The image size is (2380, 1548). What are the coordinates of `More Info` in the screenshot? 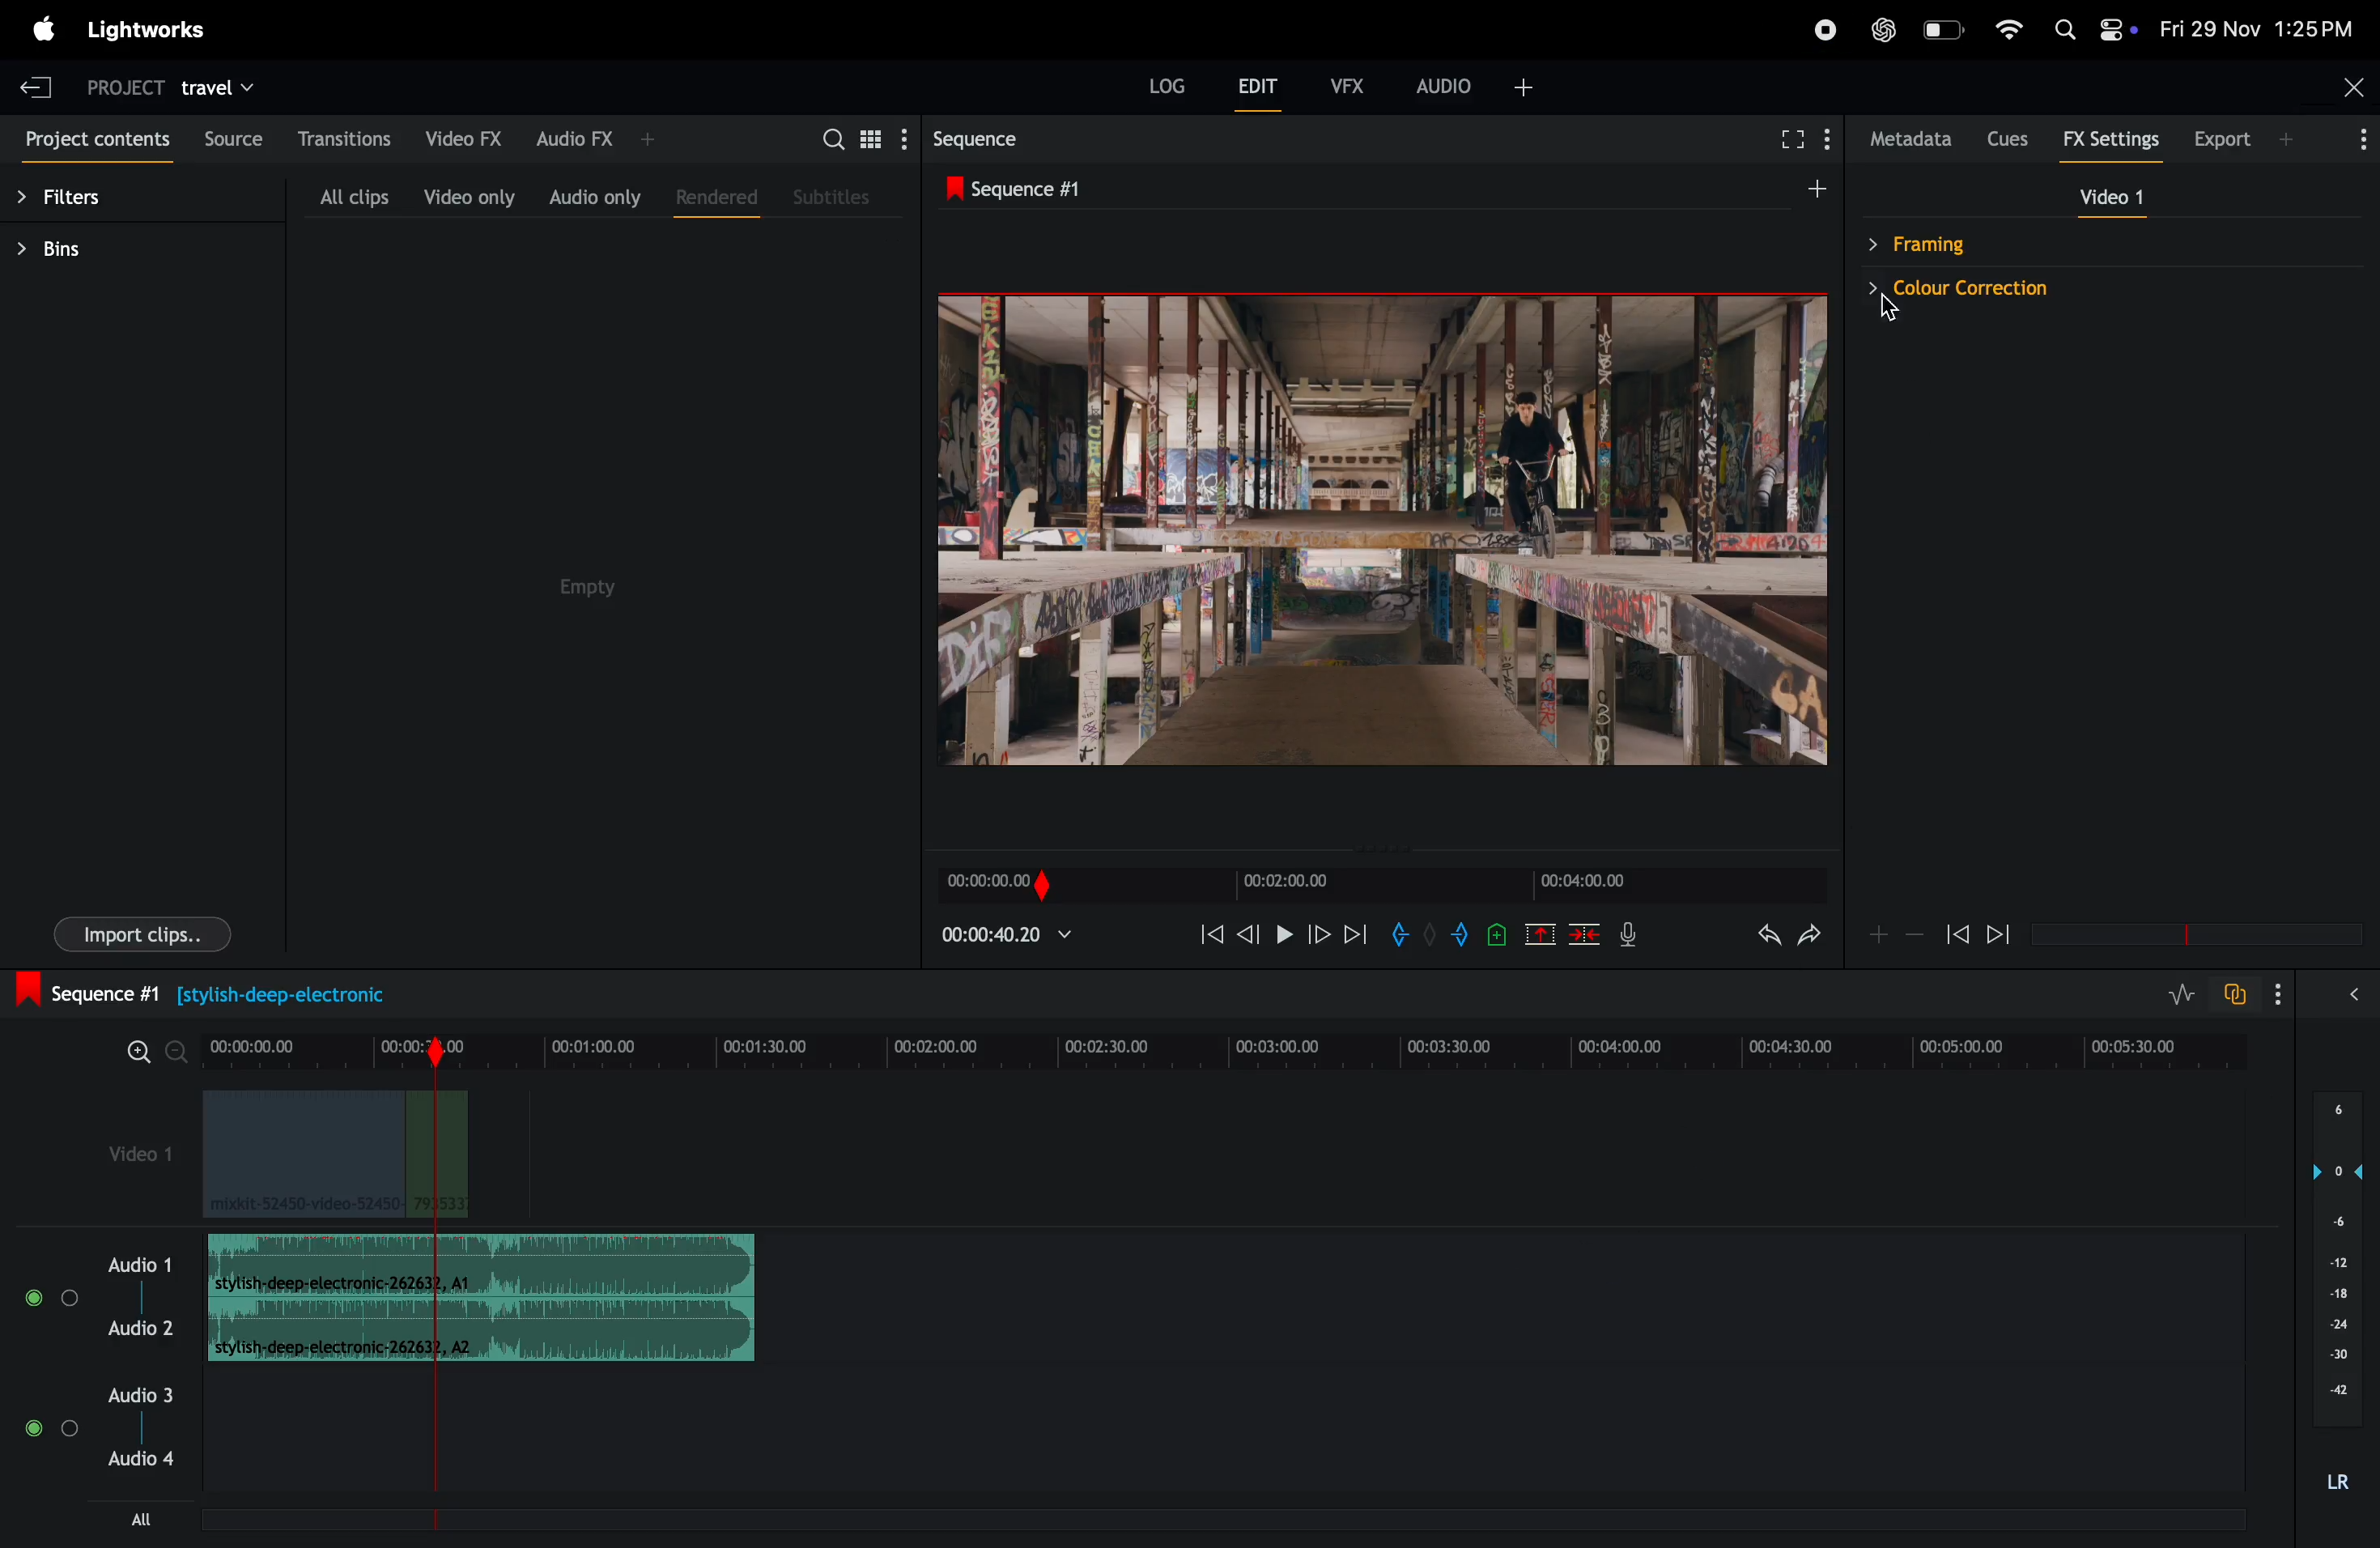 It's located at (2364, 146).